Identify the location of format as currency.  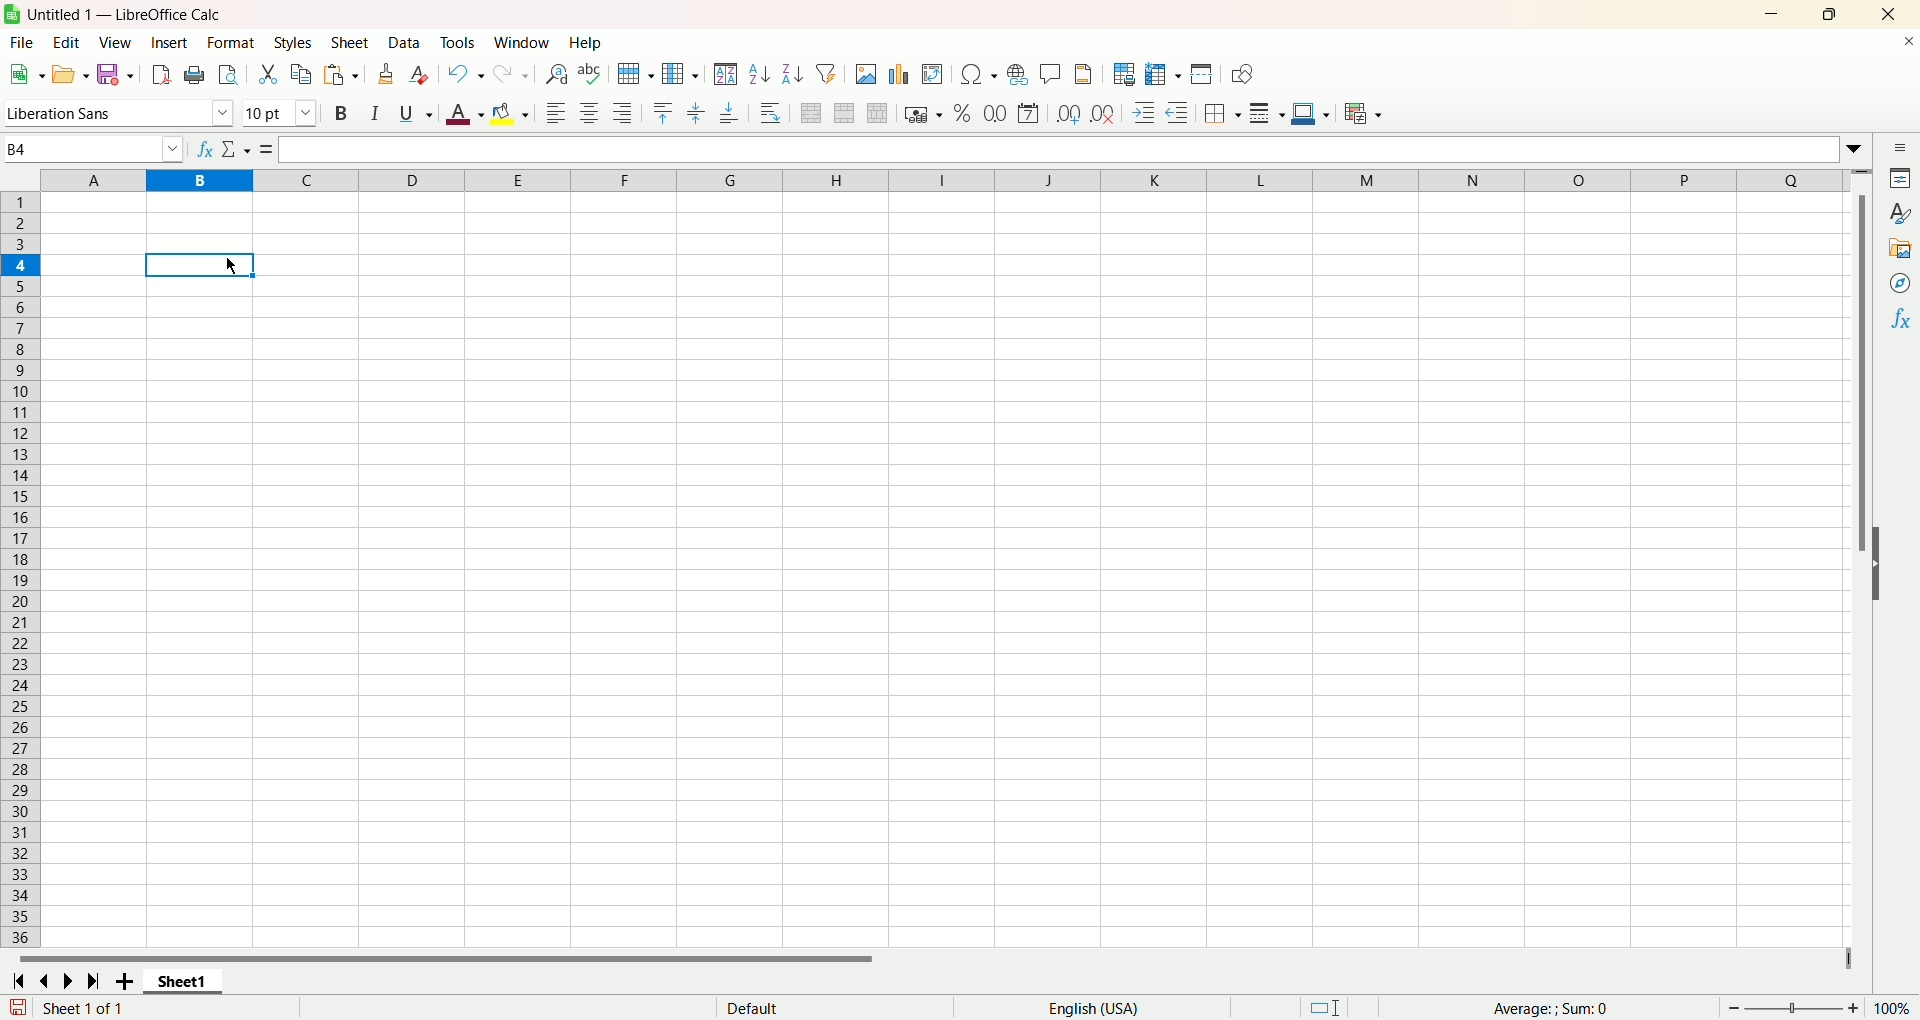
(921, 116).